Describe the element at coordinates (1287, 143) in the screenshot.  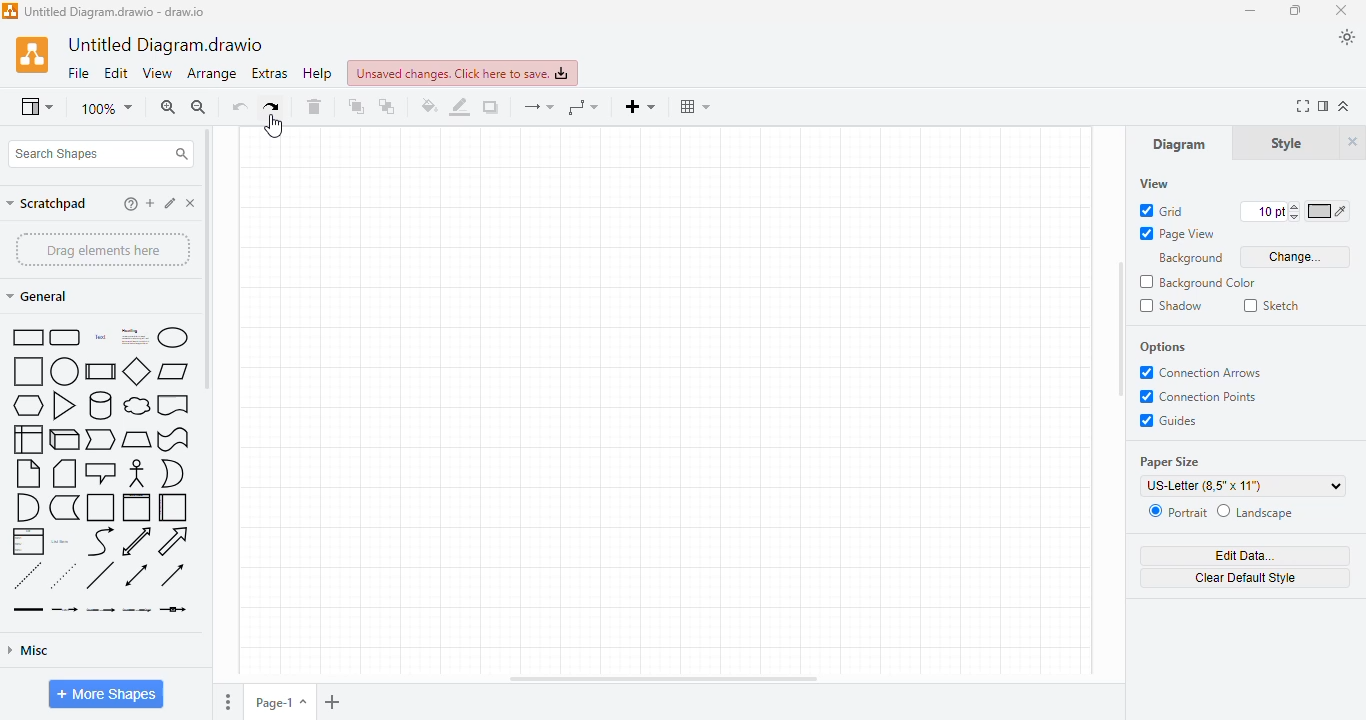
I see `style` at that location.